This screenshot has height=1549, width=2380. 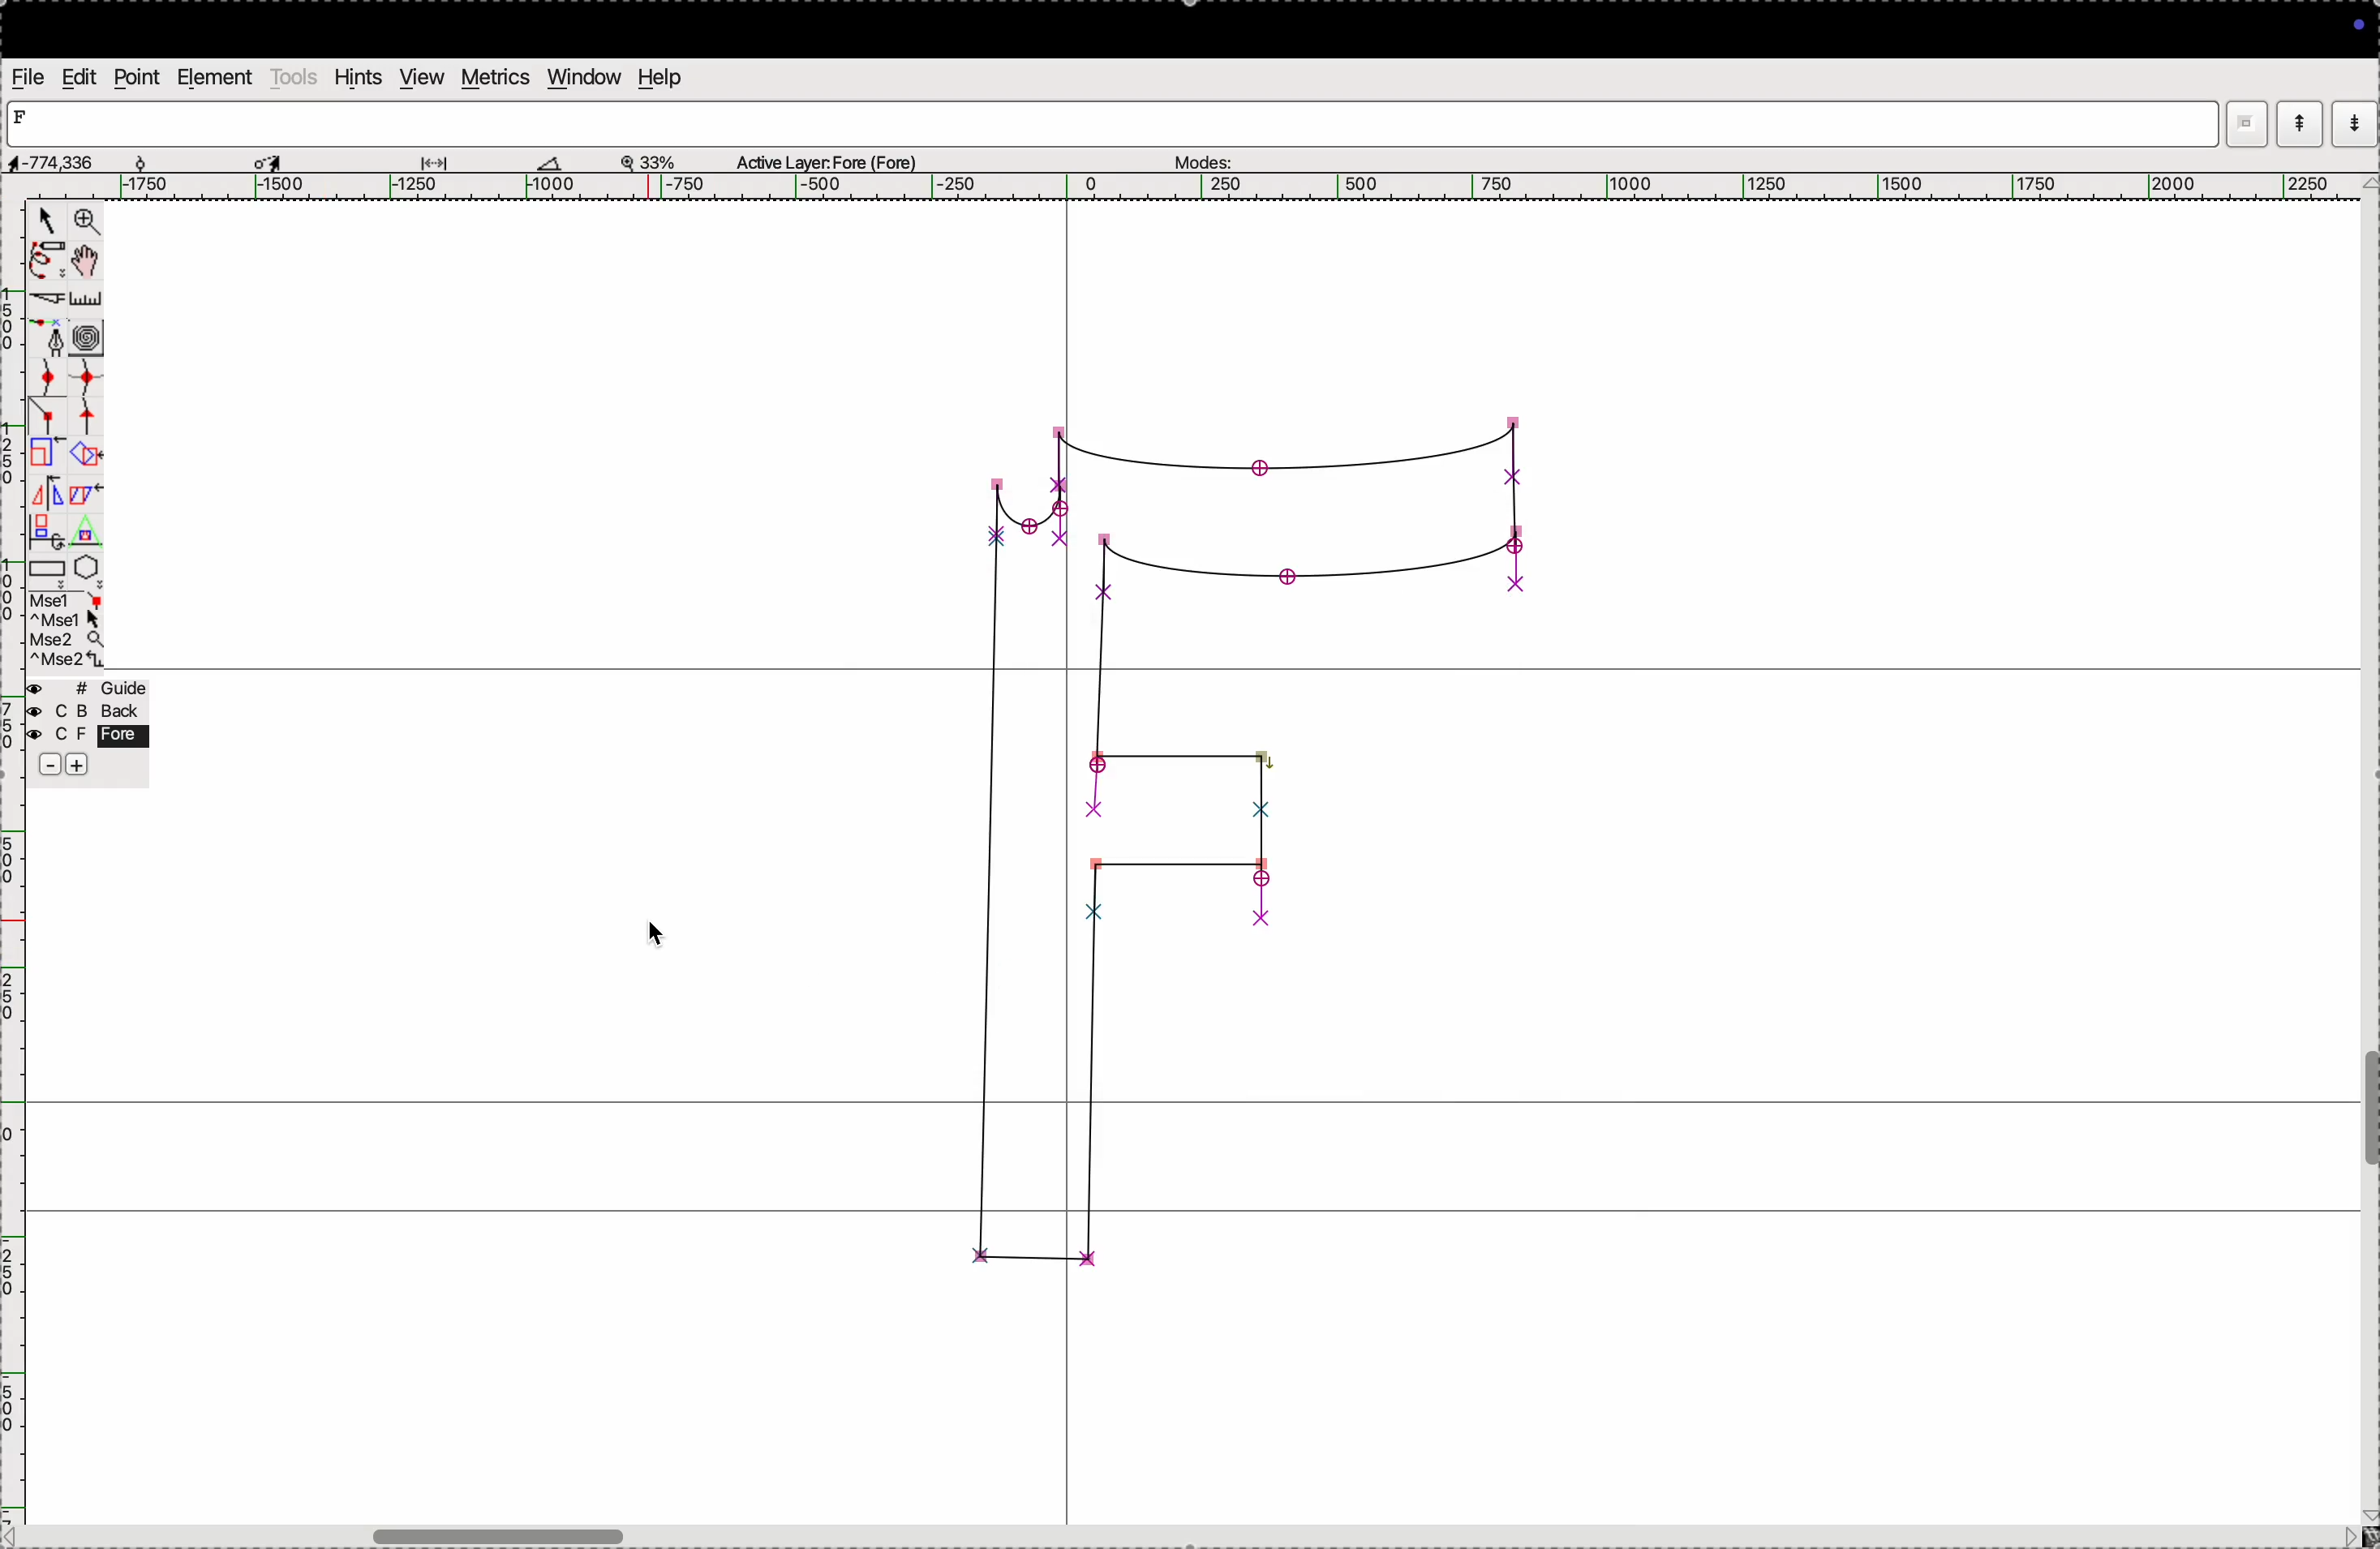 I want to click on duplicate, so click(x=42, y=533).